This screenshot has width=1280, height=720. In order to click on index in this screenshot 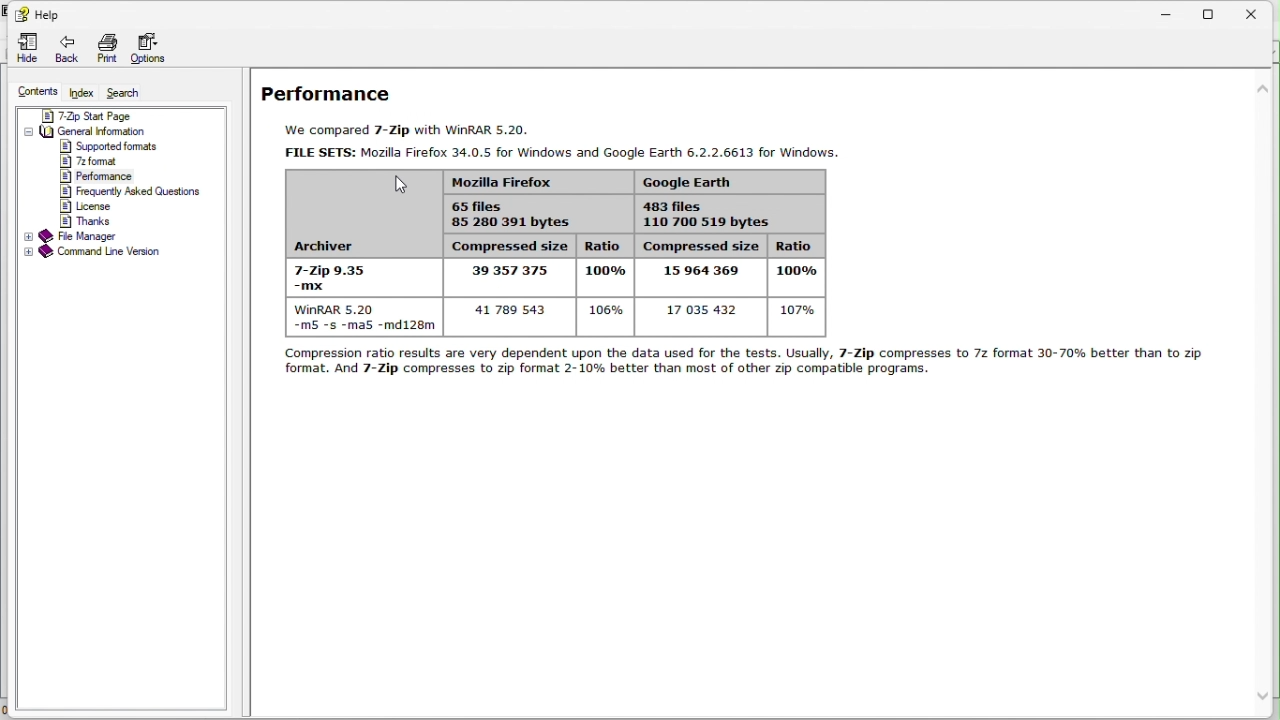, I will do `click(83, 93)`.